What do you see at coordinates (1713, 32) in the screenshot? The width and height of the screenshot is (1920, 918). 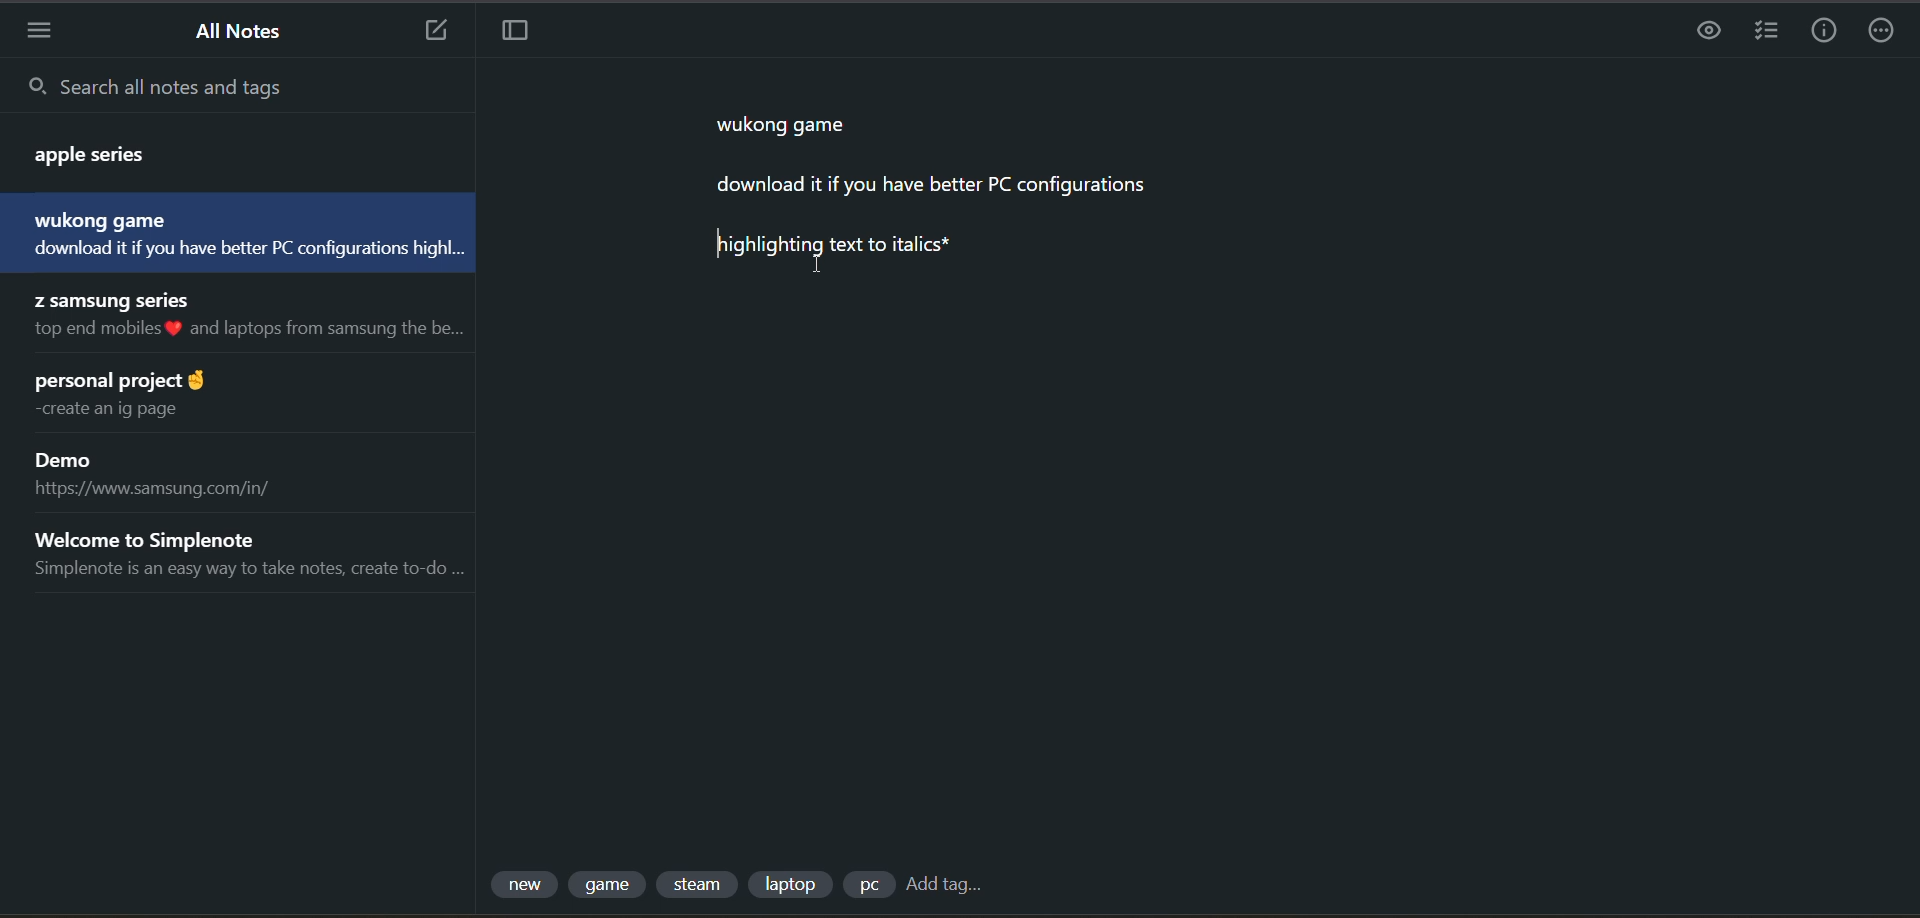 I see `task preview` at bounding box center [1713, 32].